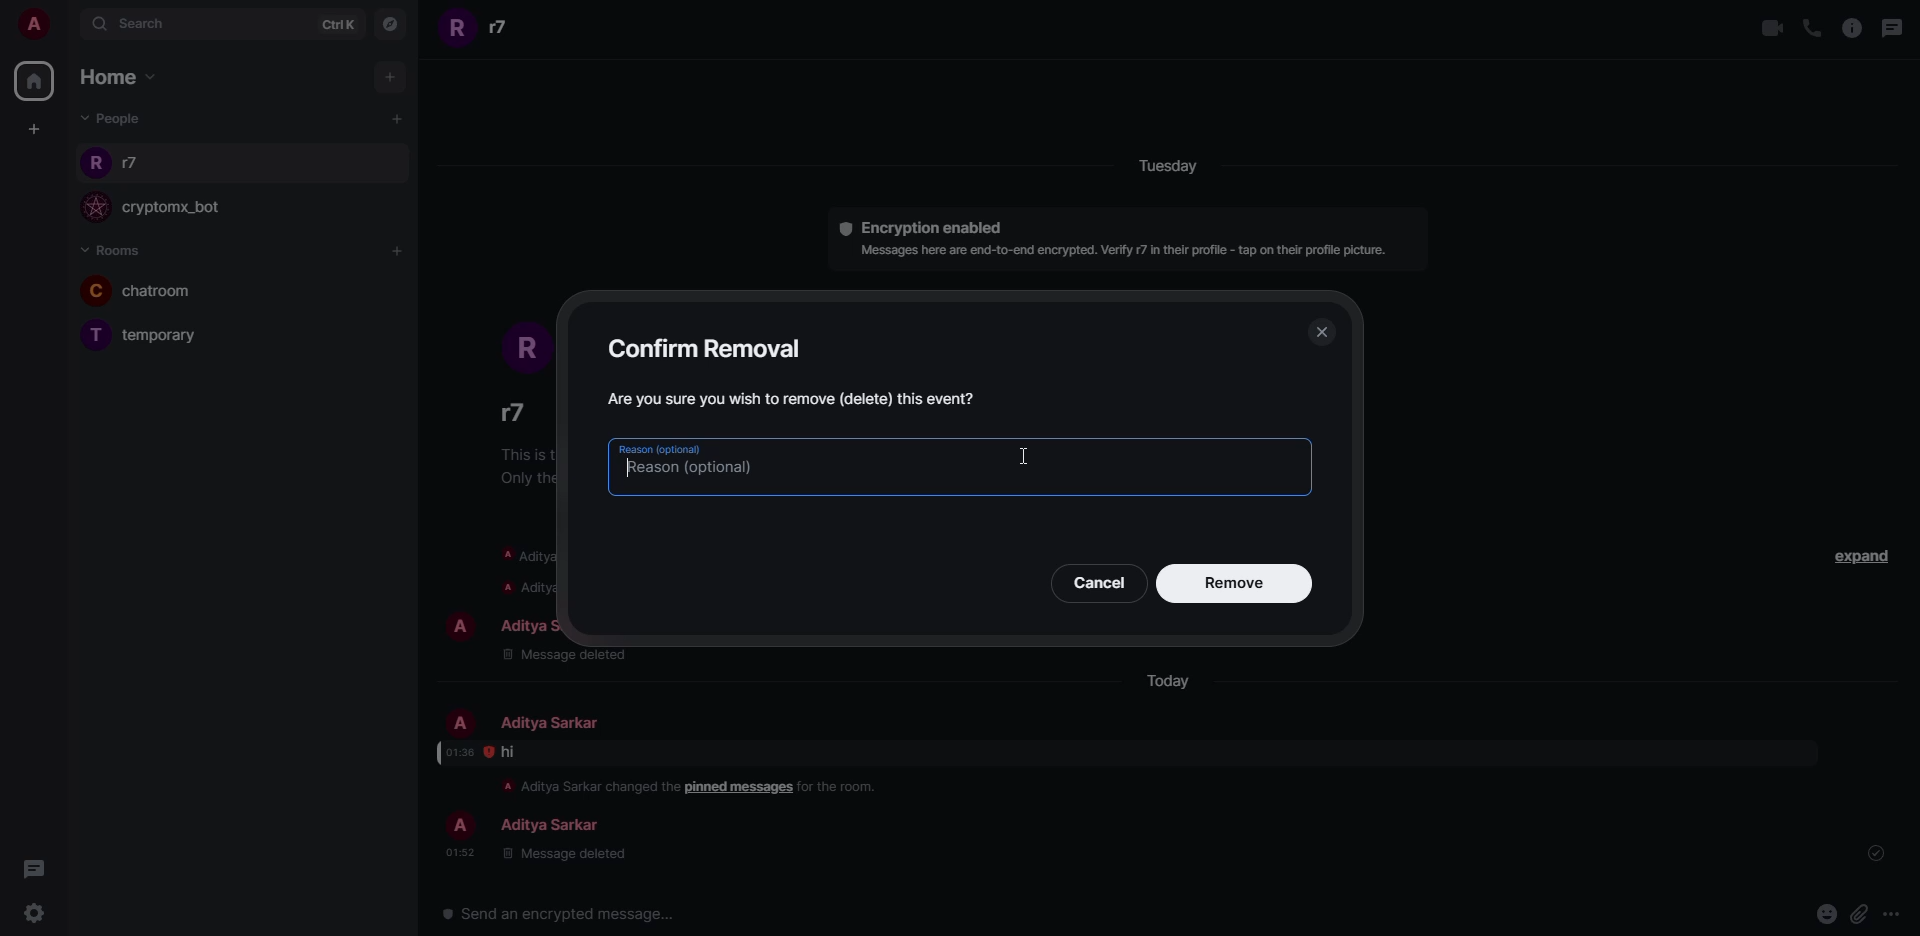 The width and height of the screenshot is (1920, 936). I want to click on day, so click(1192, 168).